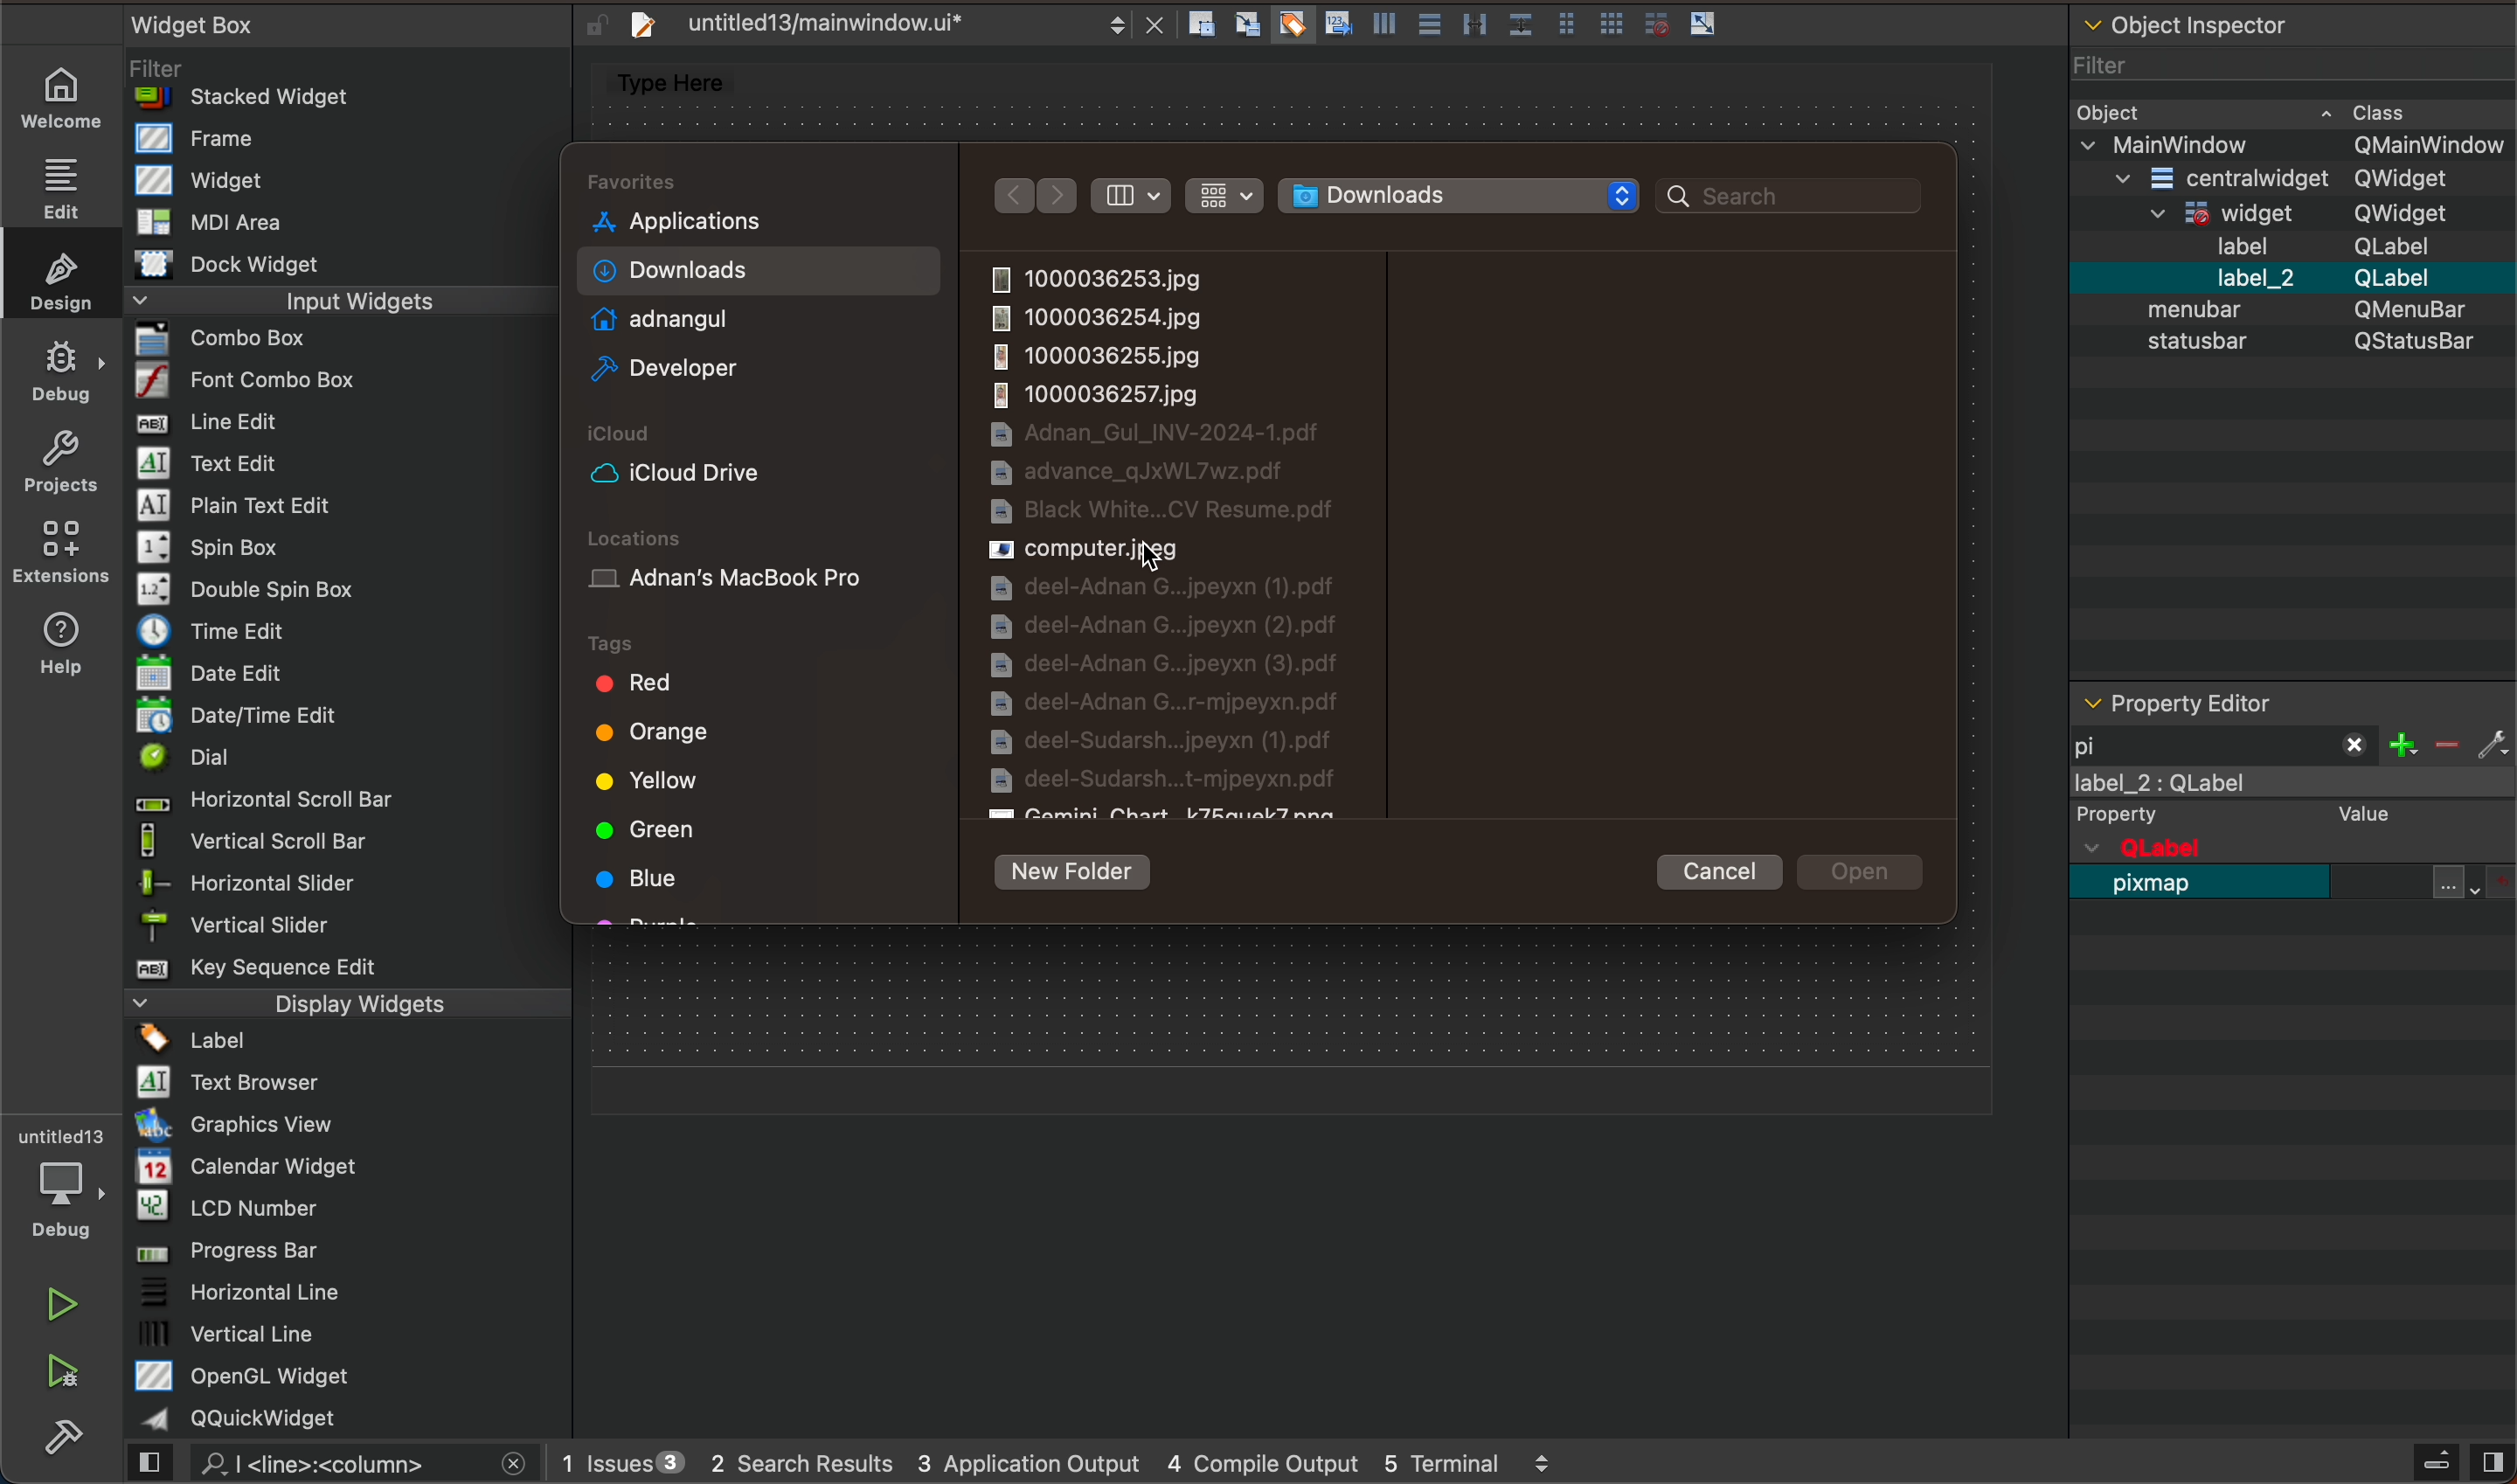 The height and width of the screenshot is (1484, 2517). What do you see at coordinates (1083, 867) in the screenshot?
I see `create new folder` at bounding box center [1083, 867].